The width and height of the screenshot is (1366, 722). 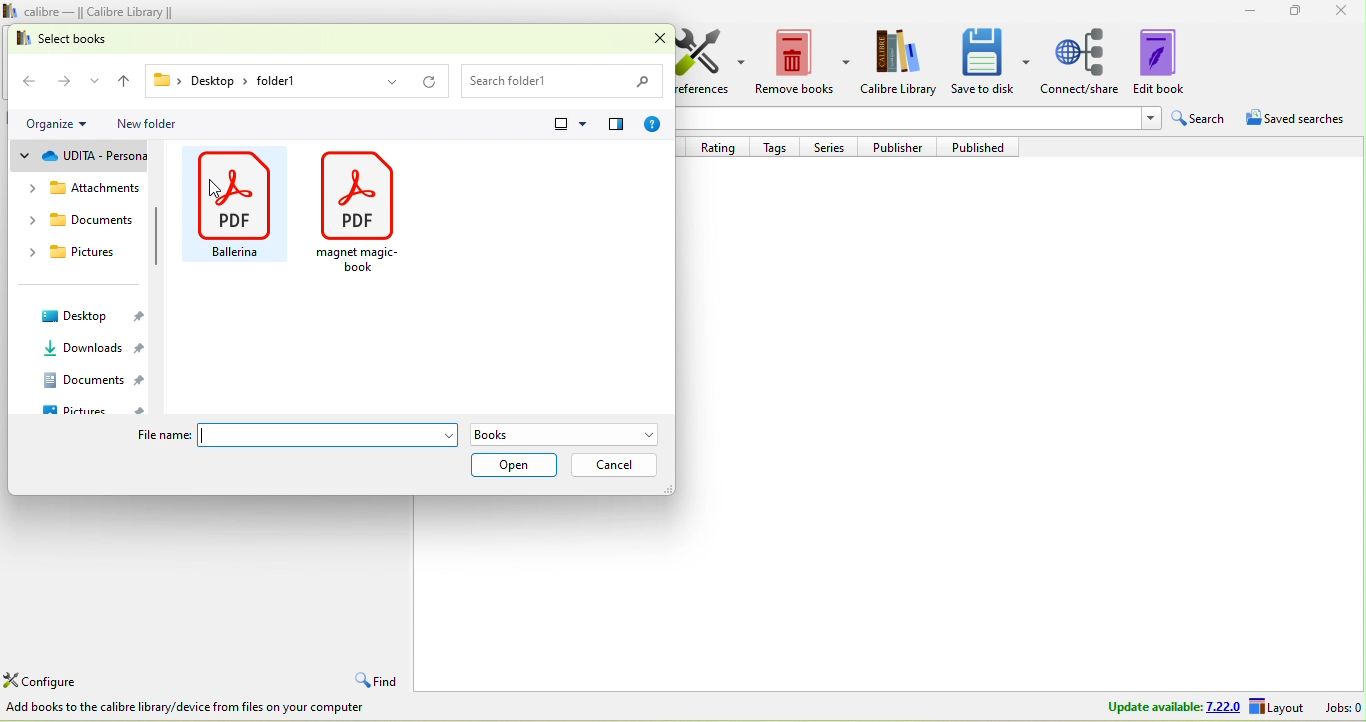 What do you see at coordinates (613, 466) in the screenshot?
I see `cancel` at bounding box center [613, 466].